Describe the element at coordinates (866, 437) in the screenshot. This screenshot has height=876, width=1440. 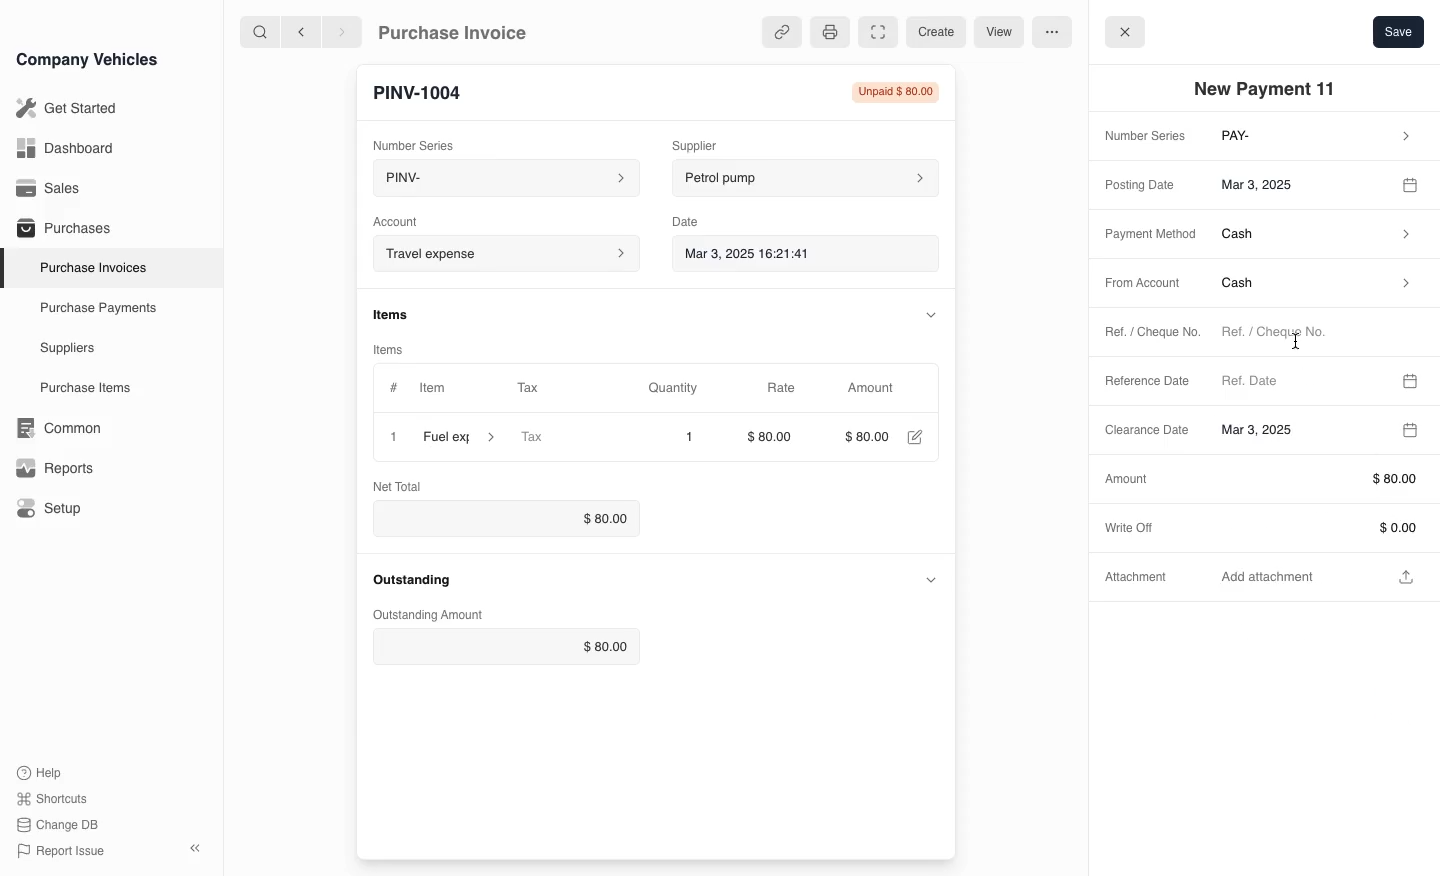
I see `$000` at that location.